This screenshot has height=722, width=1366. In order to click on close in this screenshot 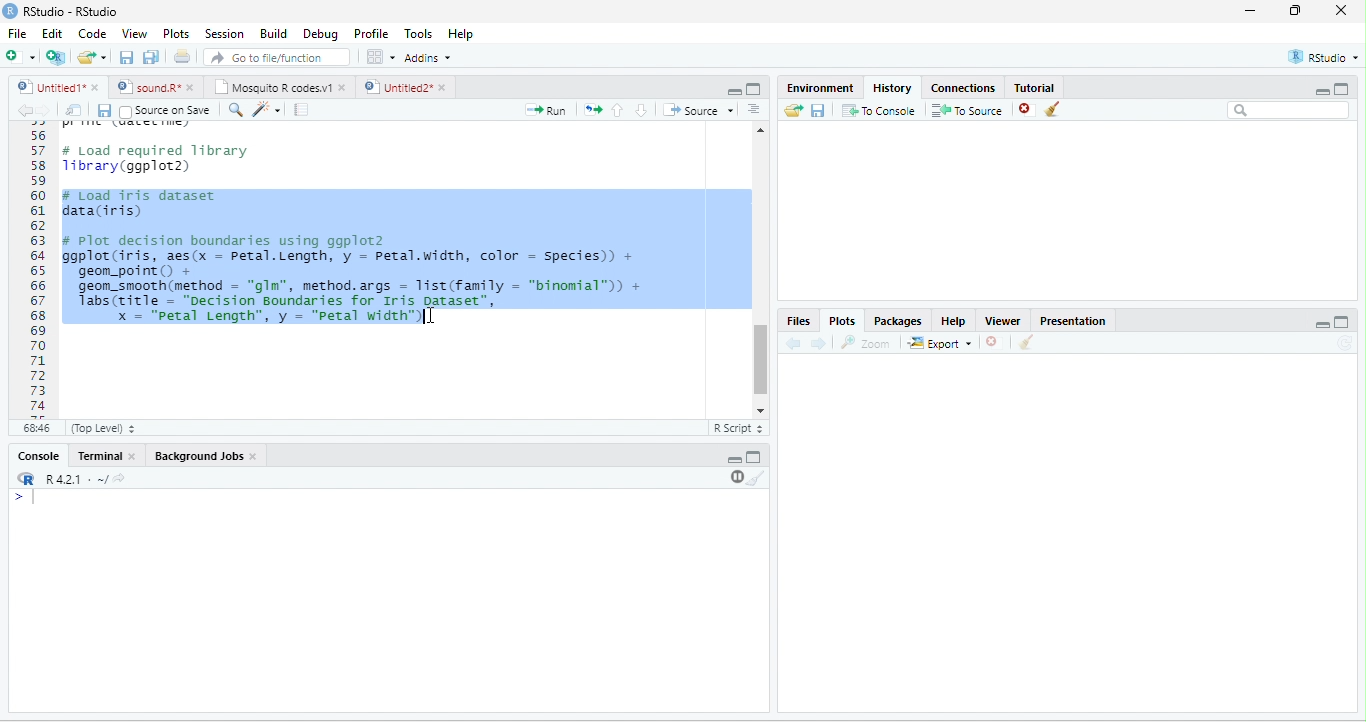, I will do `click(192, 88)`.